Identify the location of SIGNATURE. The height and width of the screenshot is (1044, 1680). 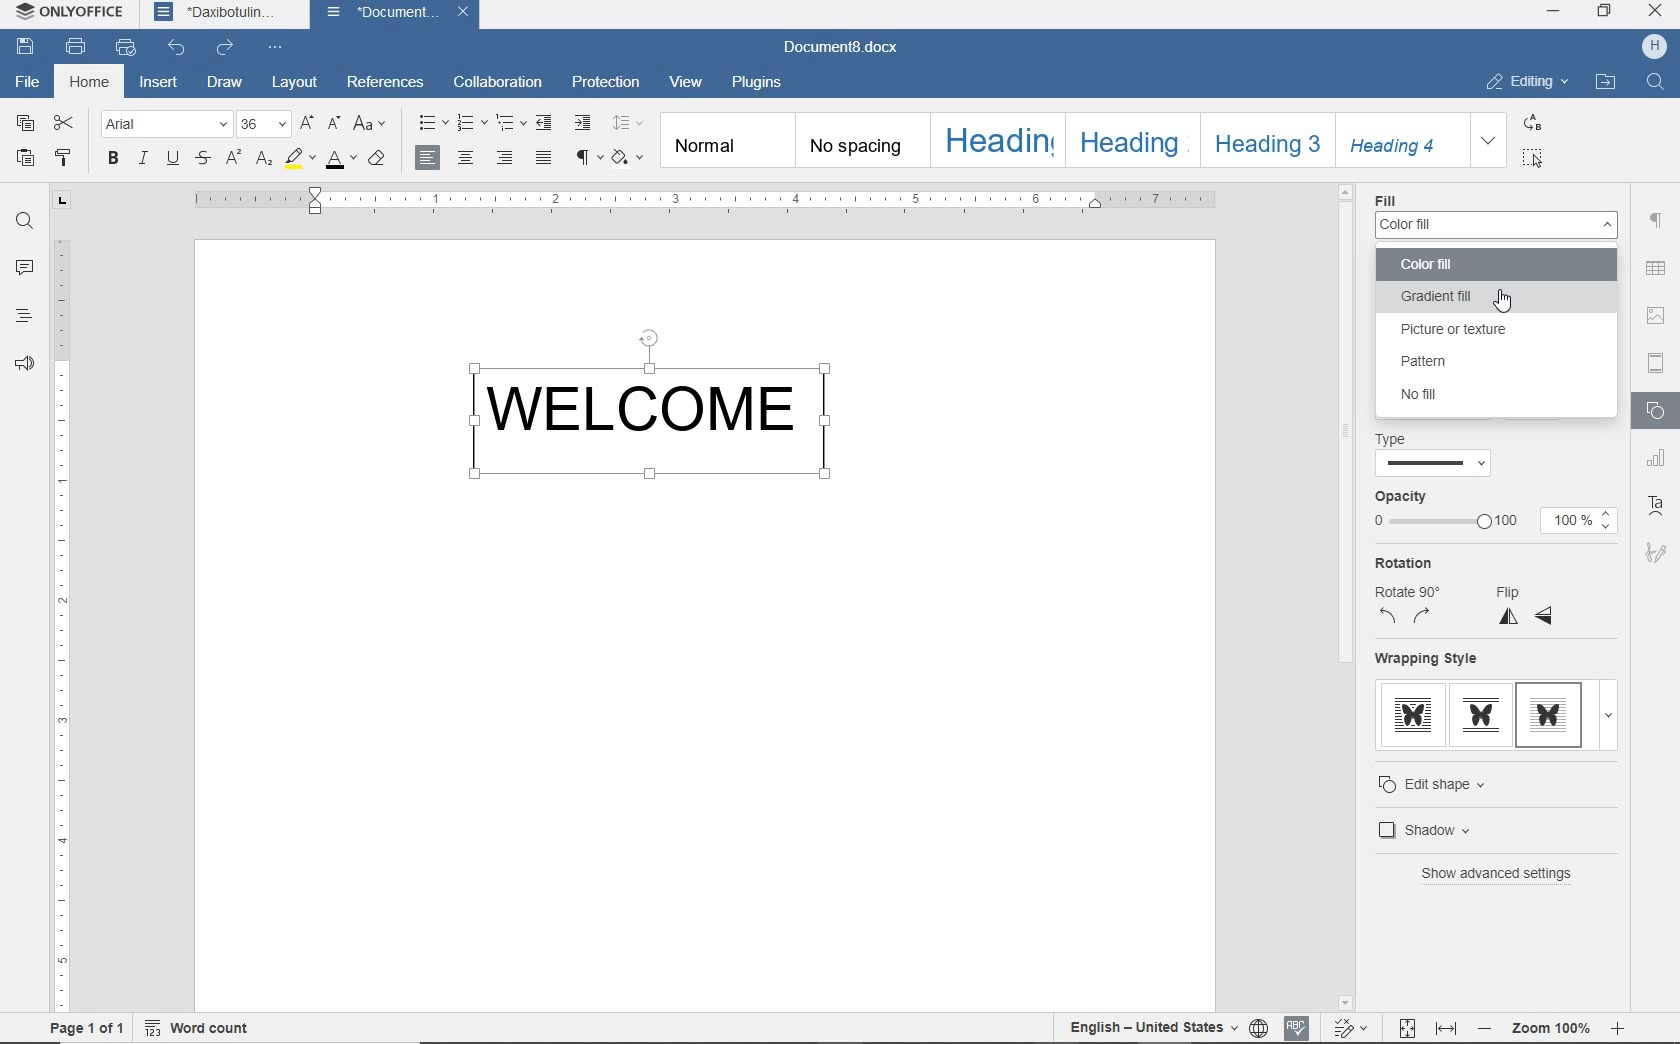
(1657, 552).